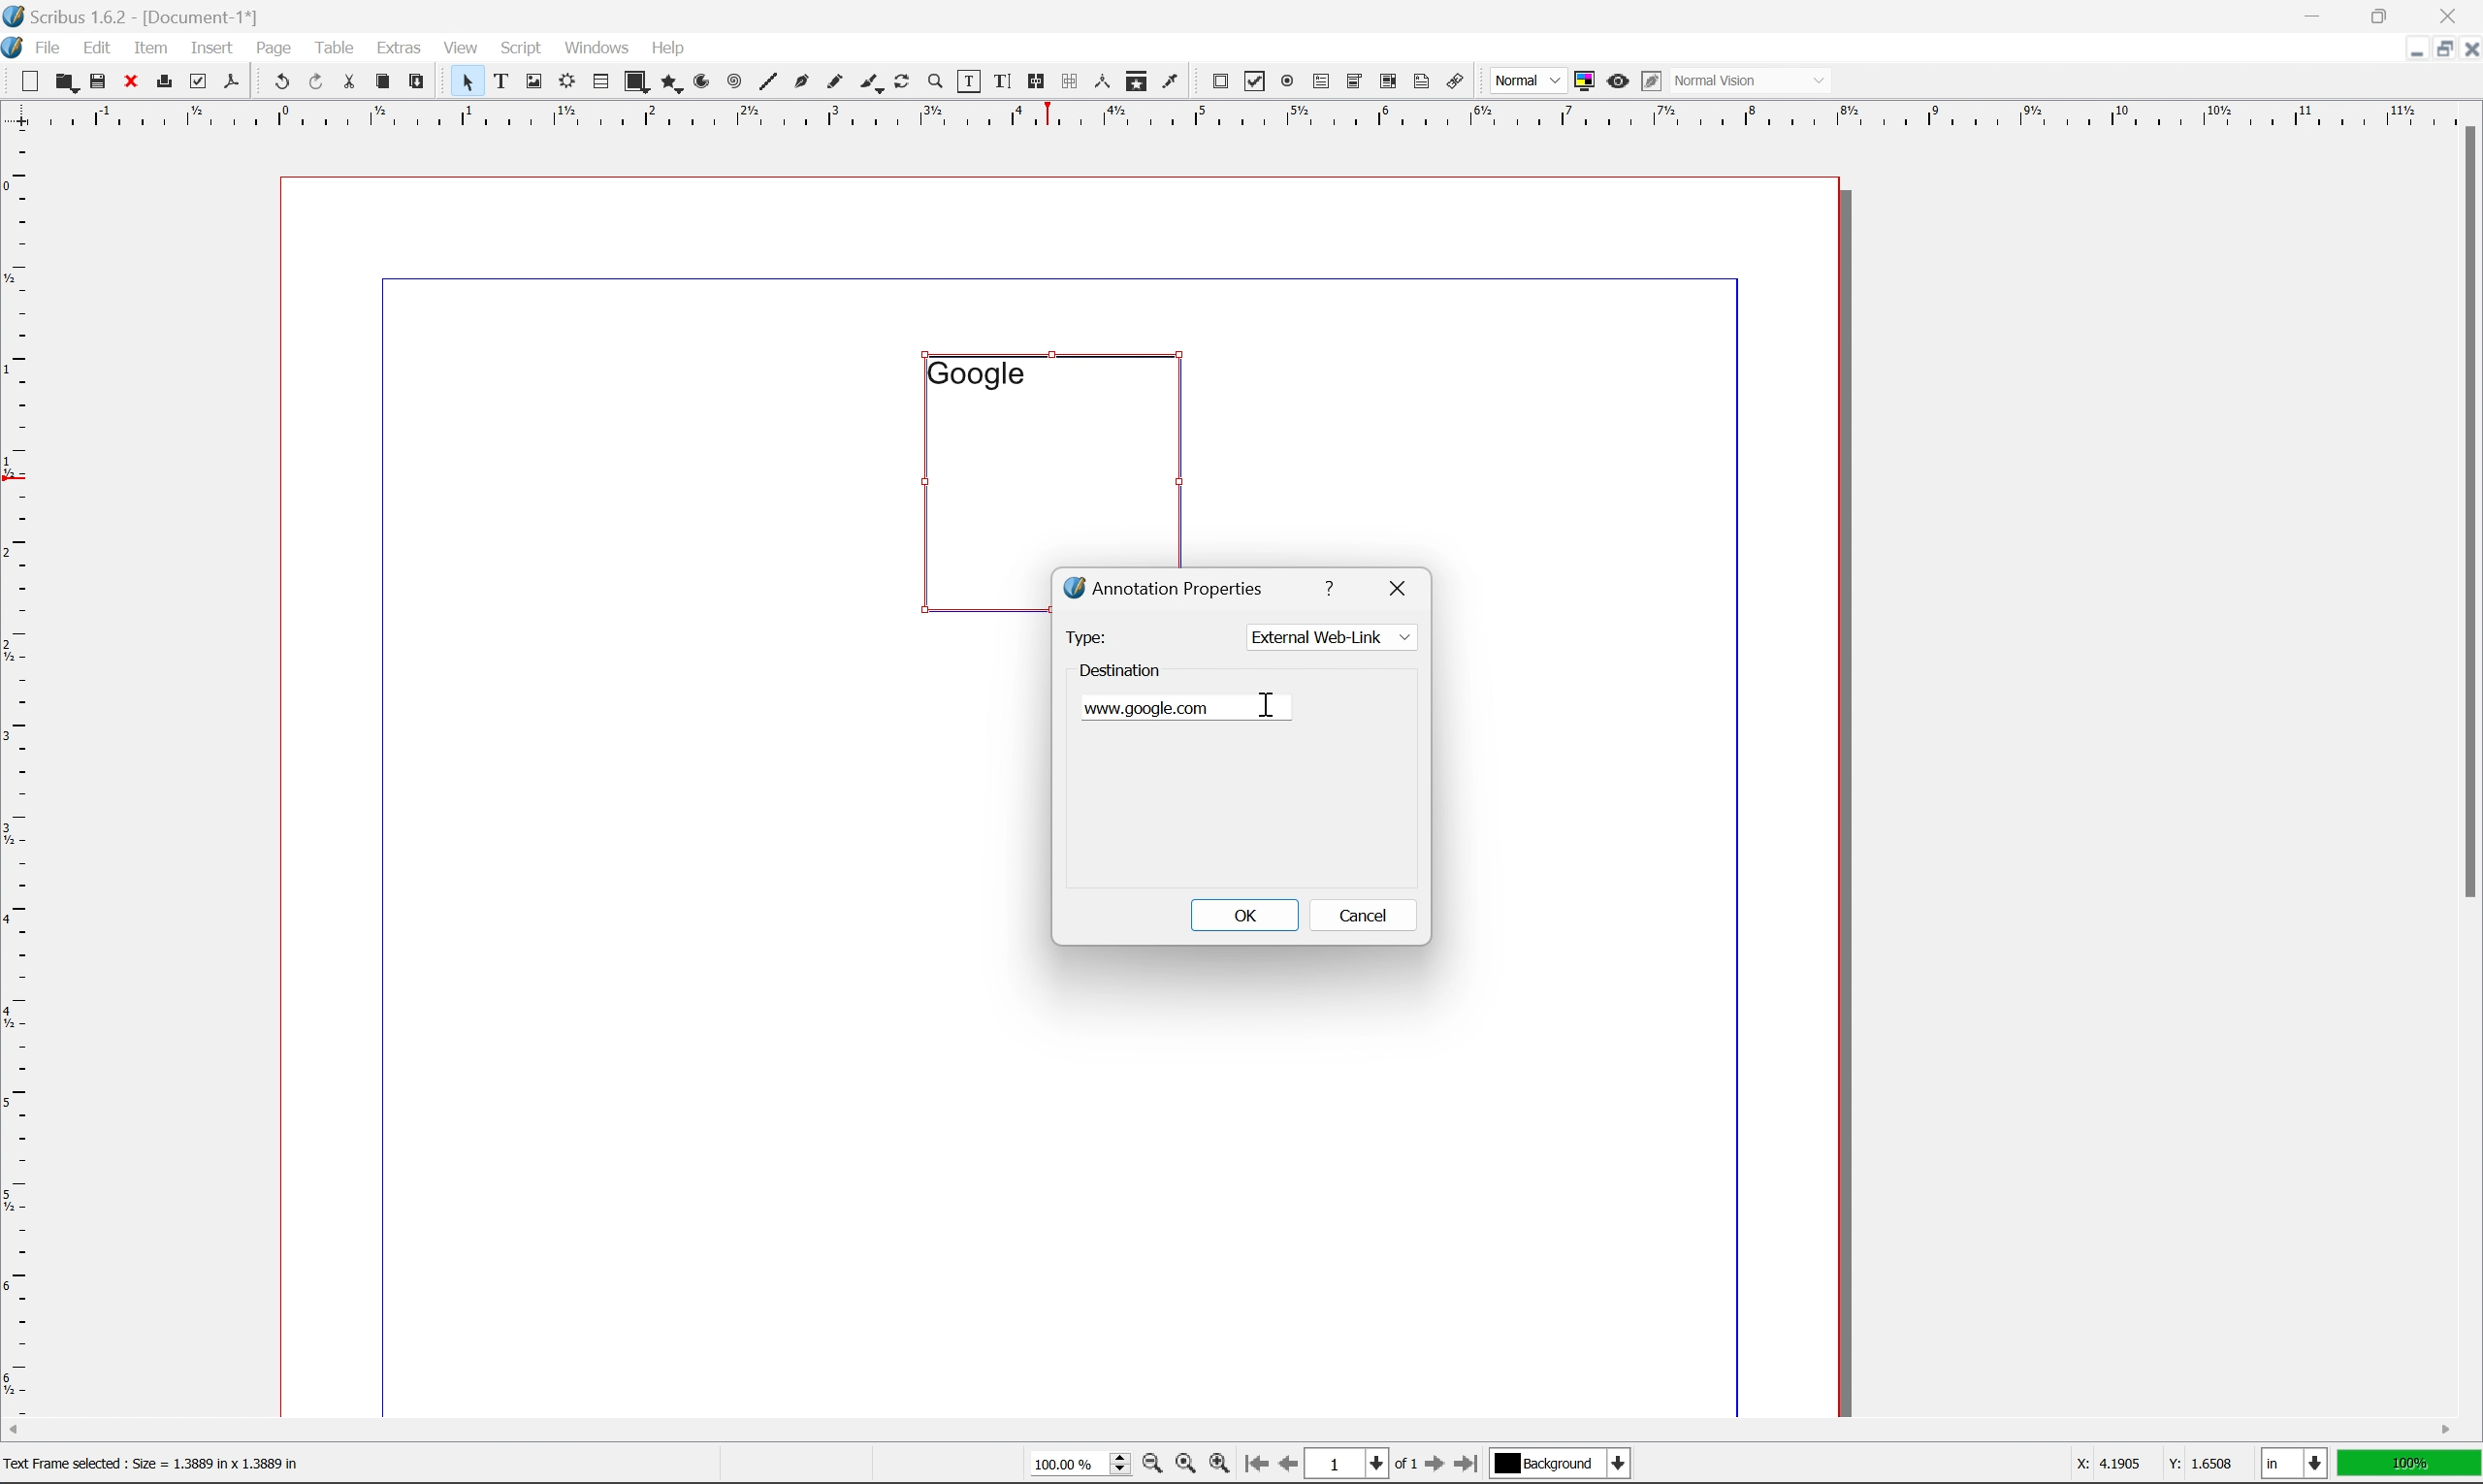  What do you see at coordinates (1250, 83) in the screenshot?
I see `pdf checkbox` at bounding box center [1250, 83].